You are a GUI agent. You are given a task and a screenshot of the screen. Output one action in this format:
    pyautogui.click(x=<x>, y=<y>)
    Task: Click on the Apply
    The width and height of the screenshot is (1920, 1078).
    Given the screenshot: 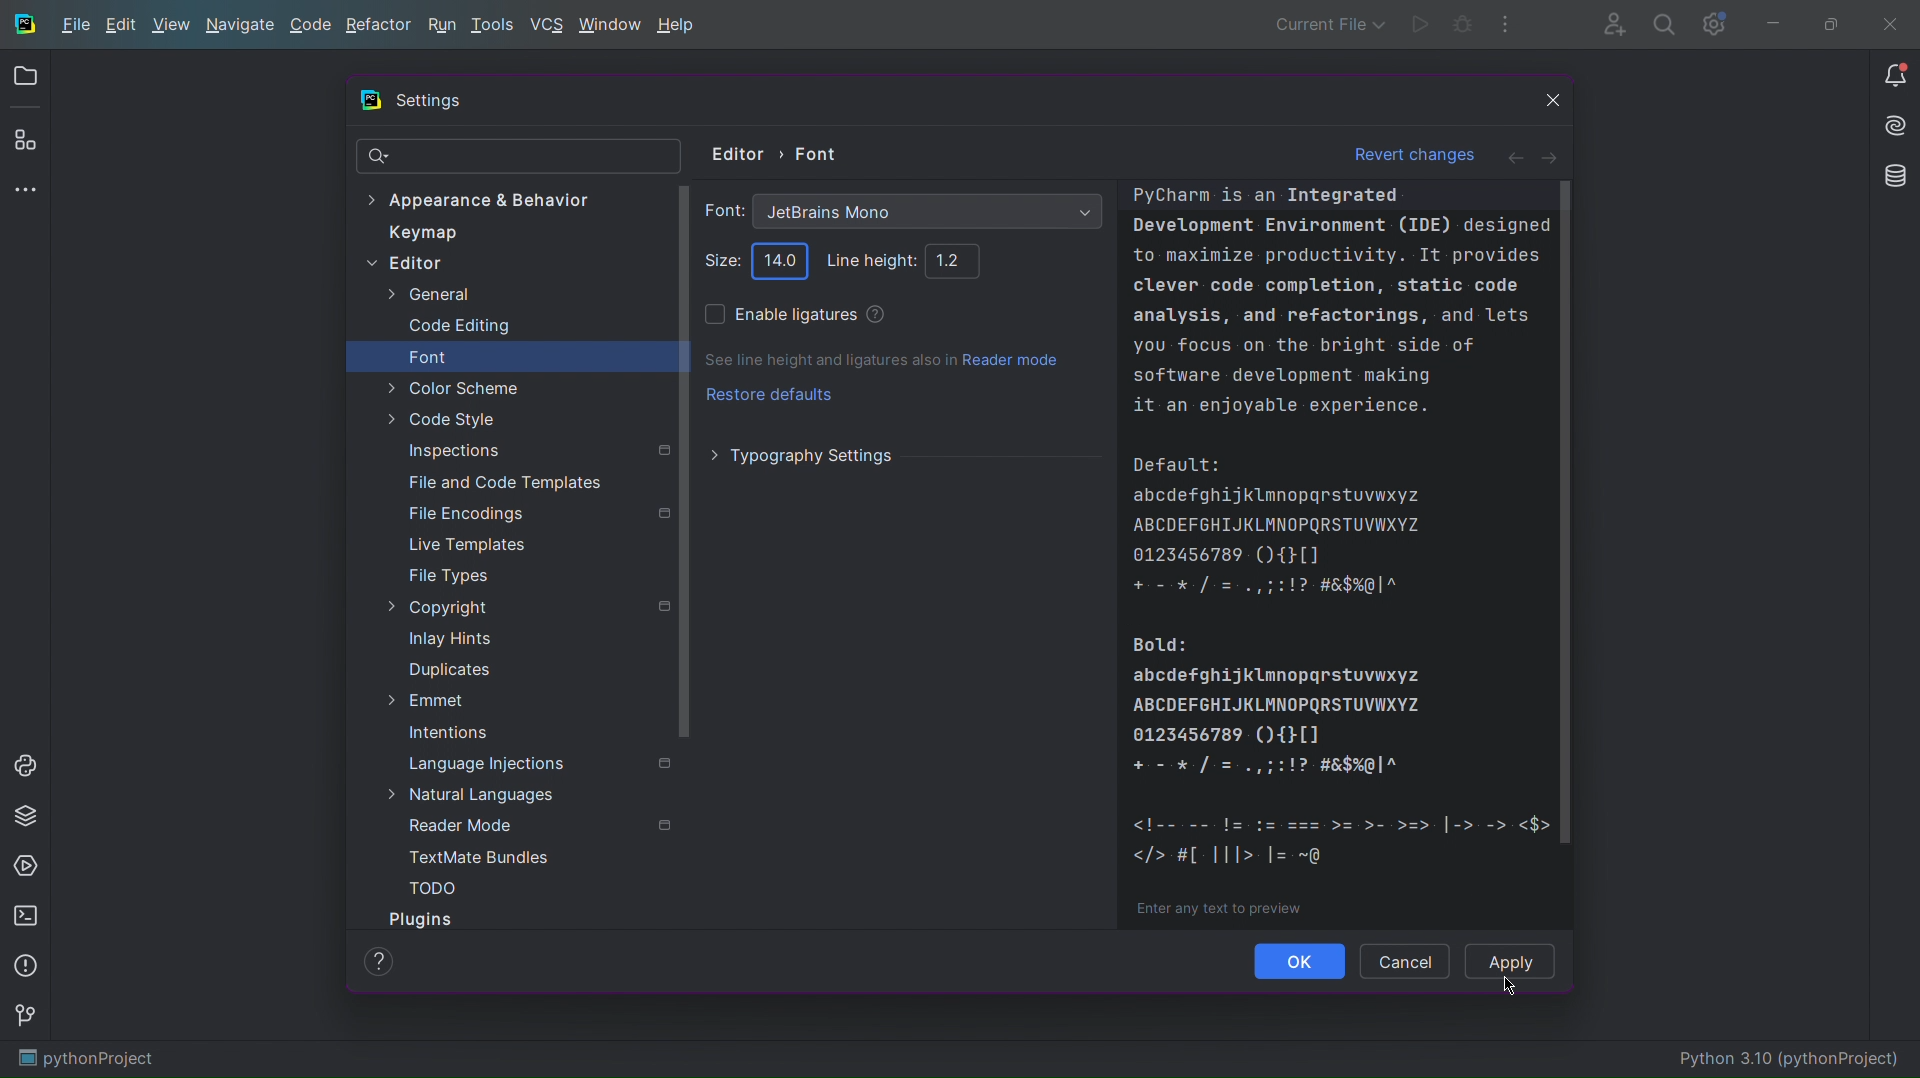 What is the action you would take?
    pyautogui.click(x=1515, y=962)
    